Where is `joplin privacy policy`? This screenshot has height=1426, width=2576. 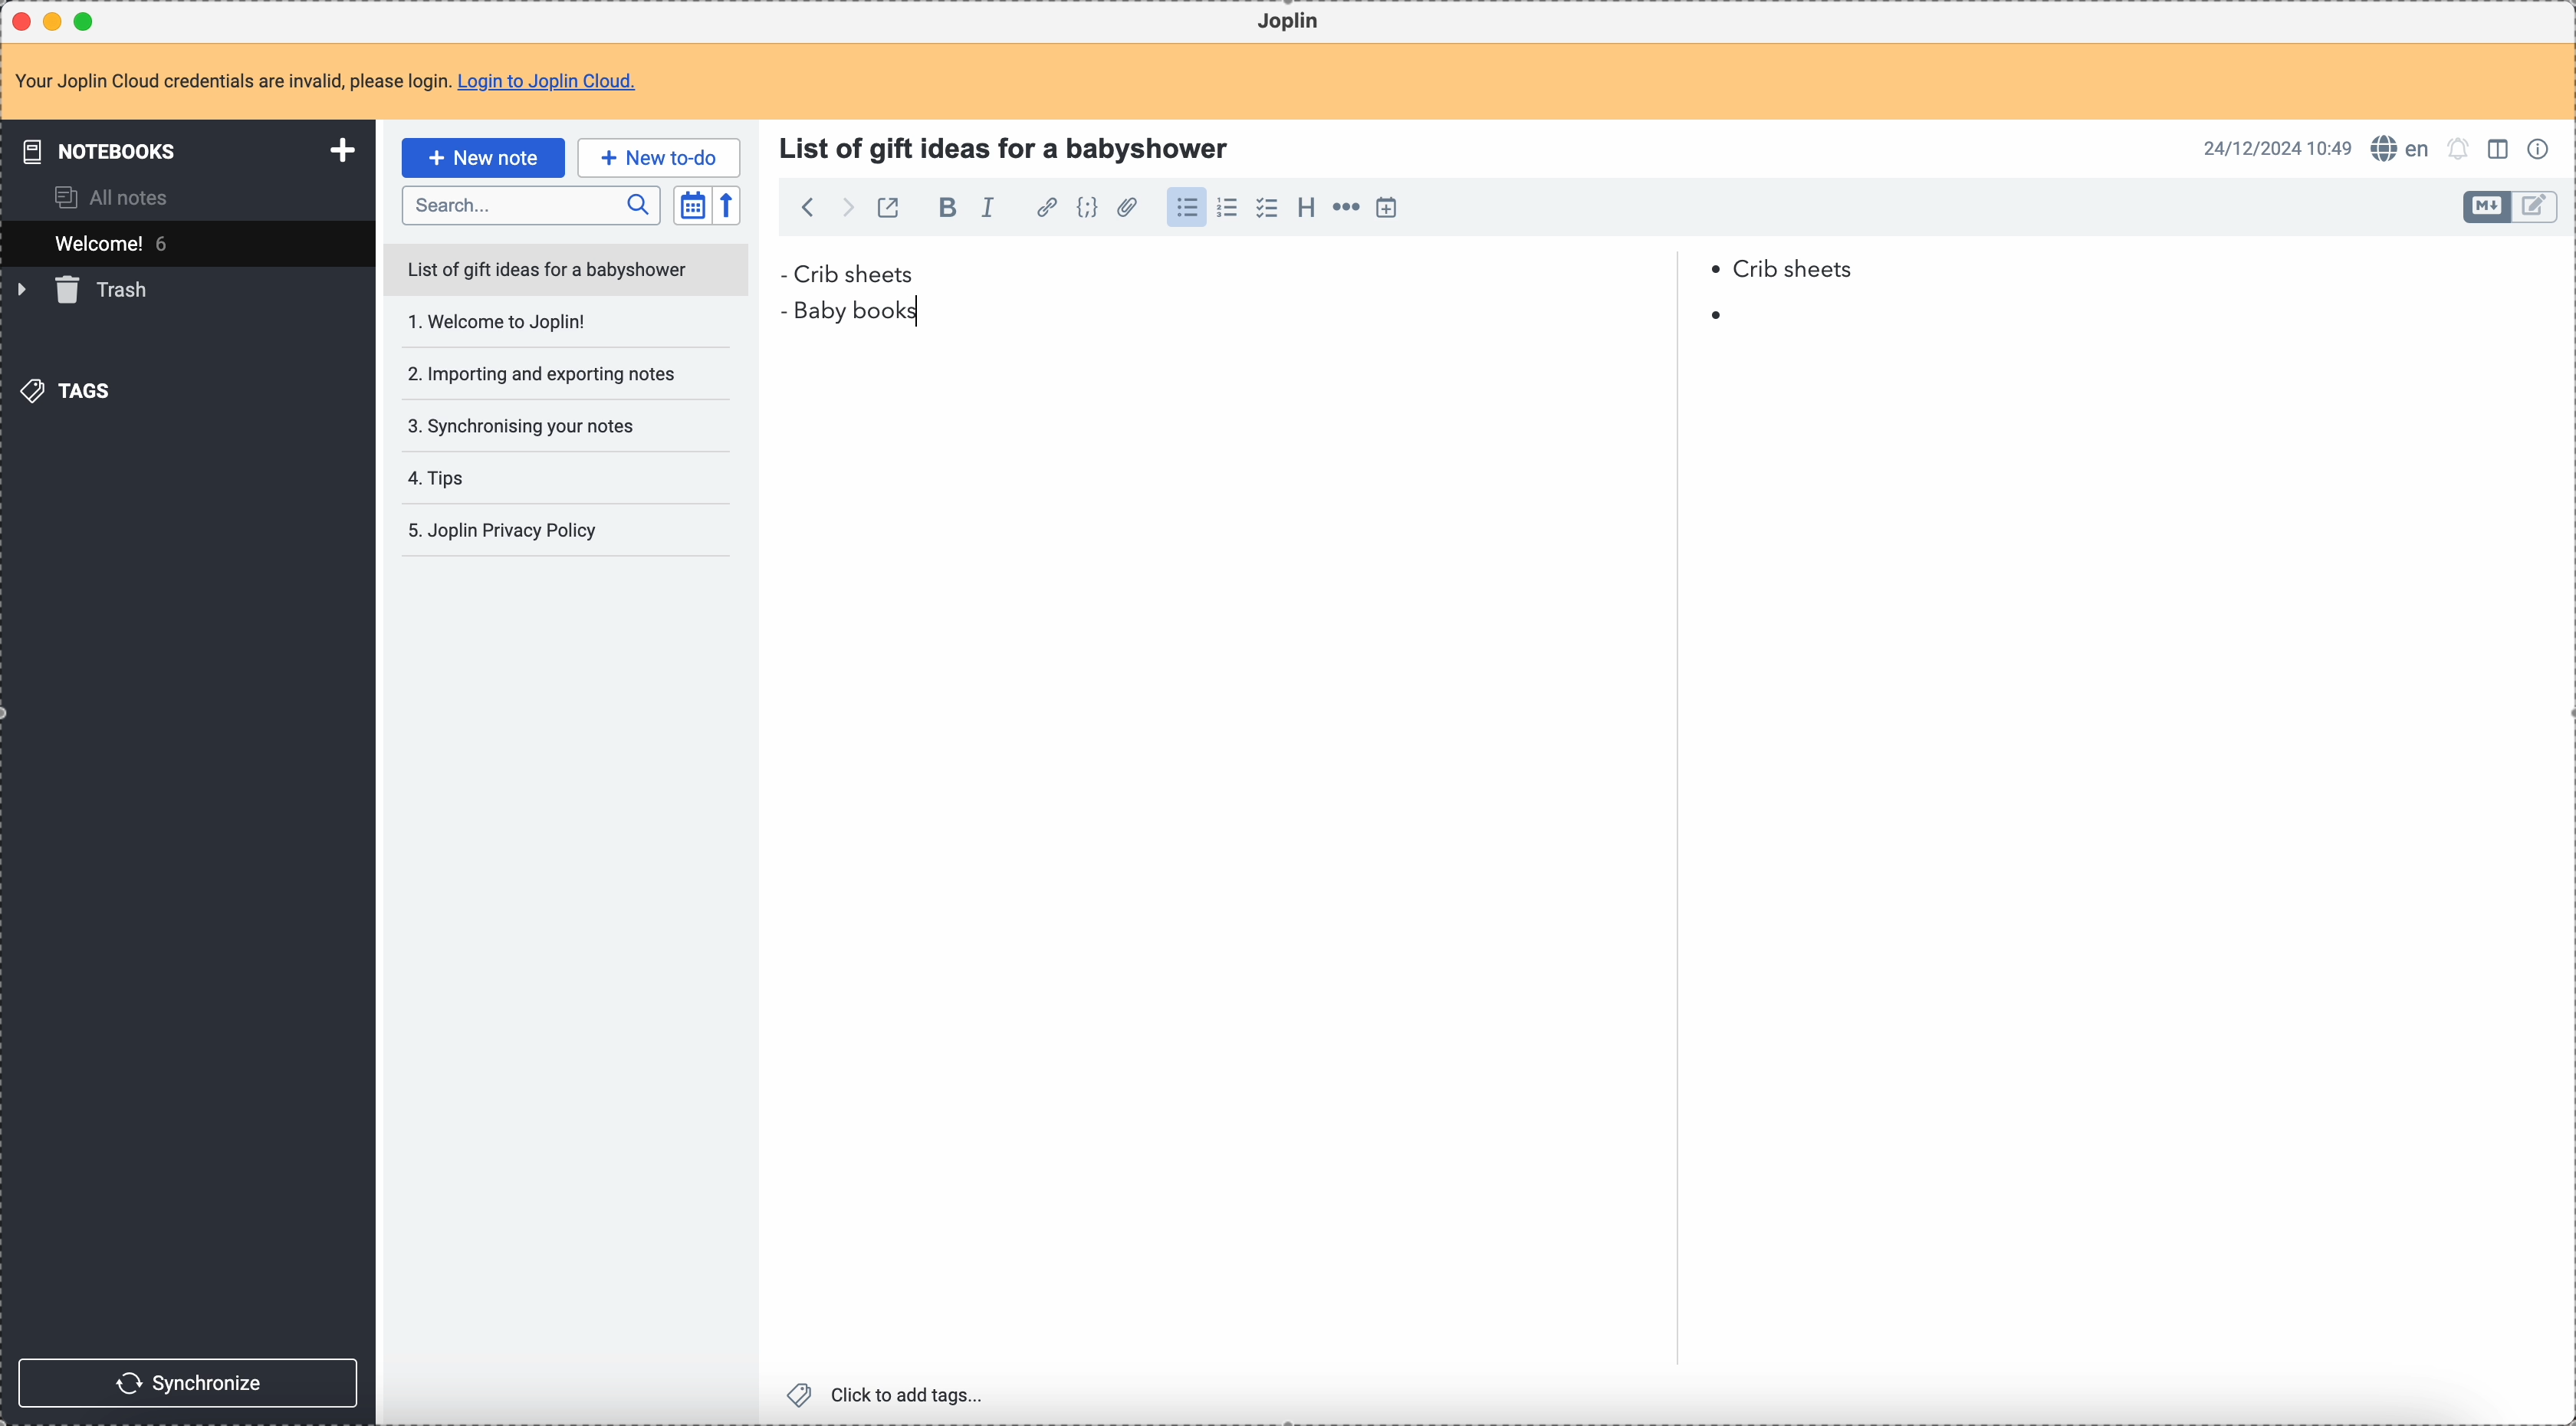 joplin privacy policy is located at coordinates (509, 534).